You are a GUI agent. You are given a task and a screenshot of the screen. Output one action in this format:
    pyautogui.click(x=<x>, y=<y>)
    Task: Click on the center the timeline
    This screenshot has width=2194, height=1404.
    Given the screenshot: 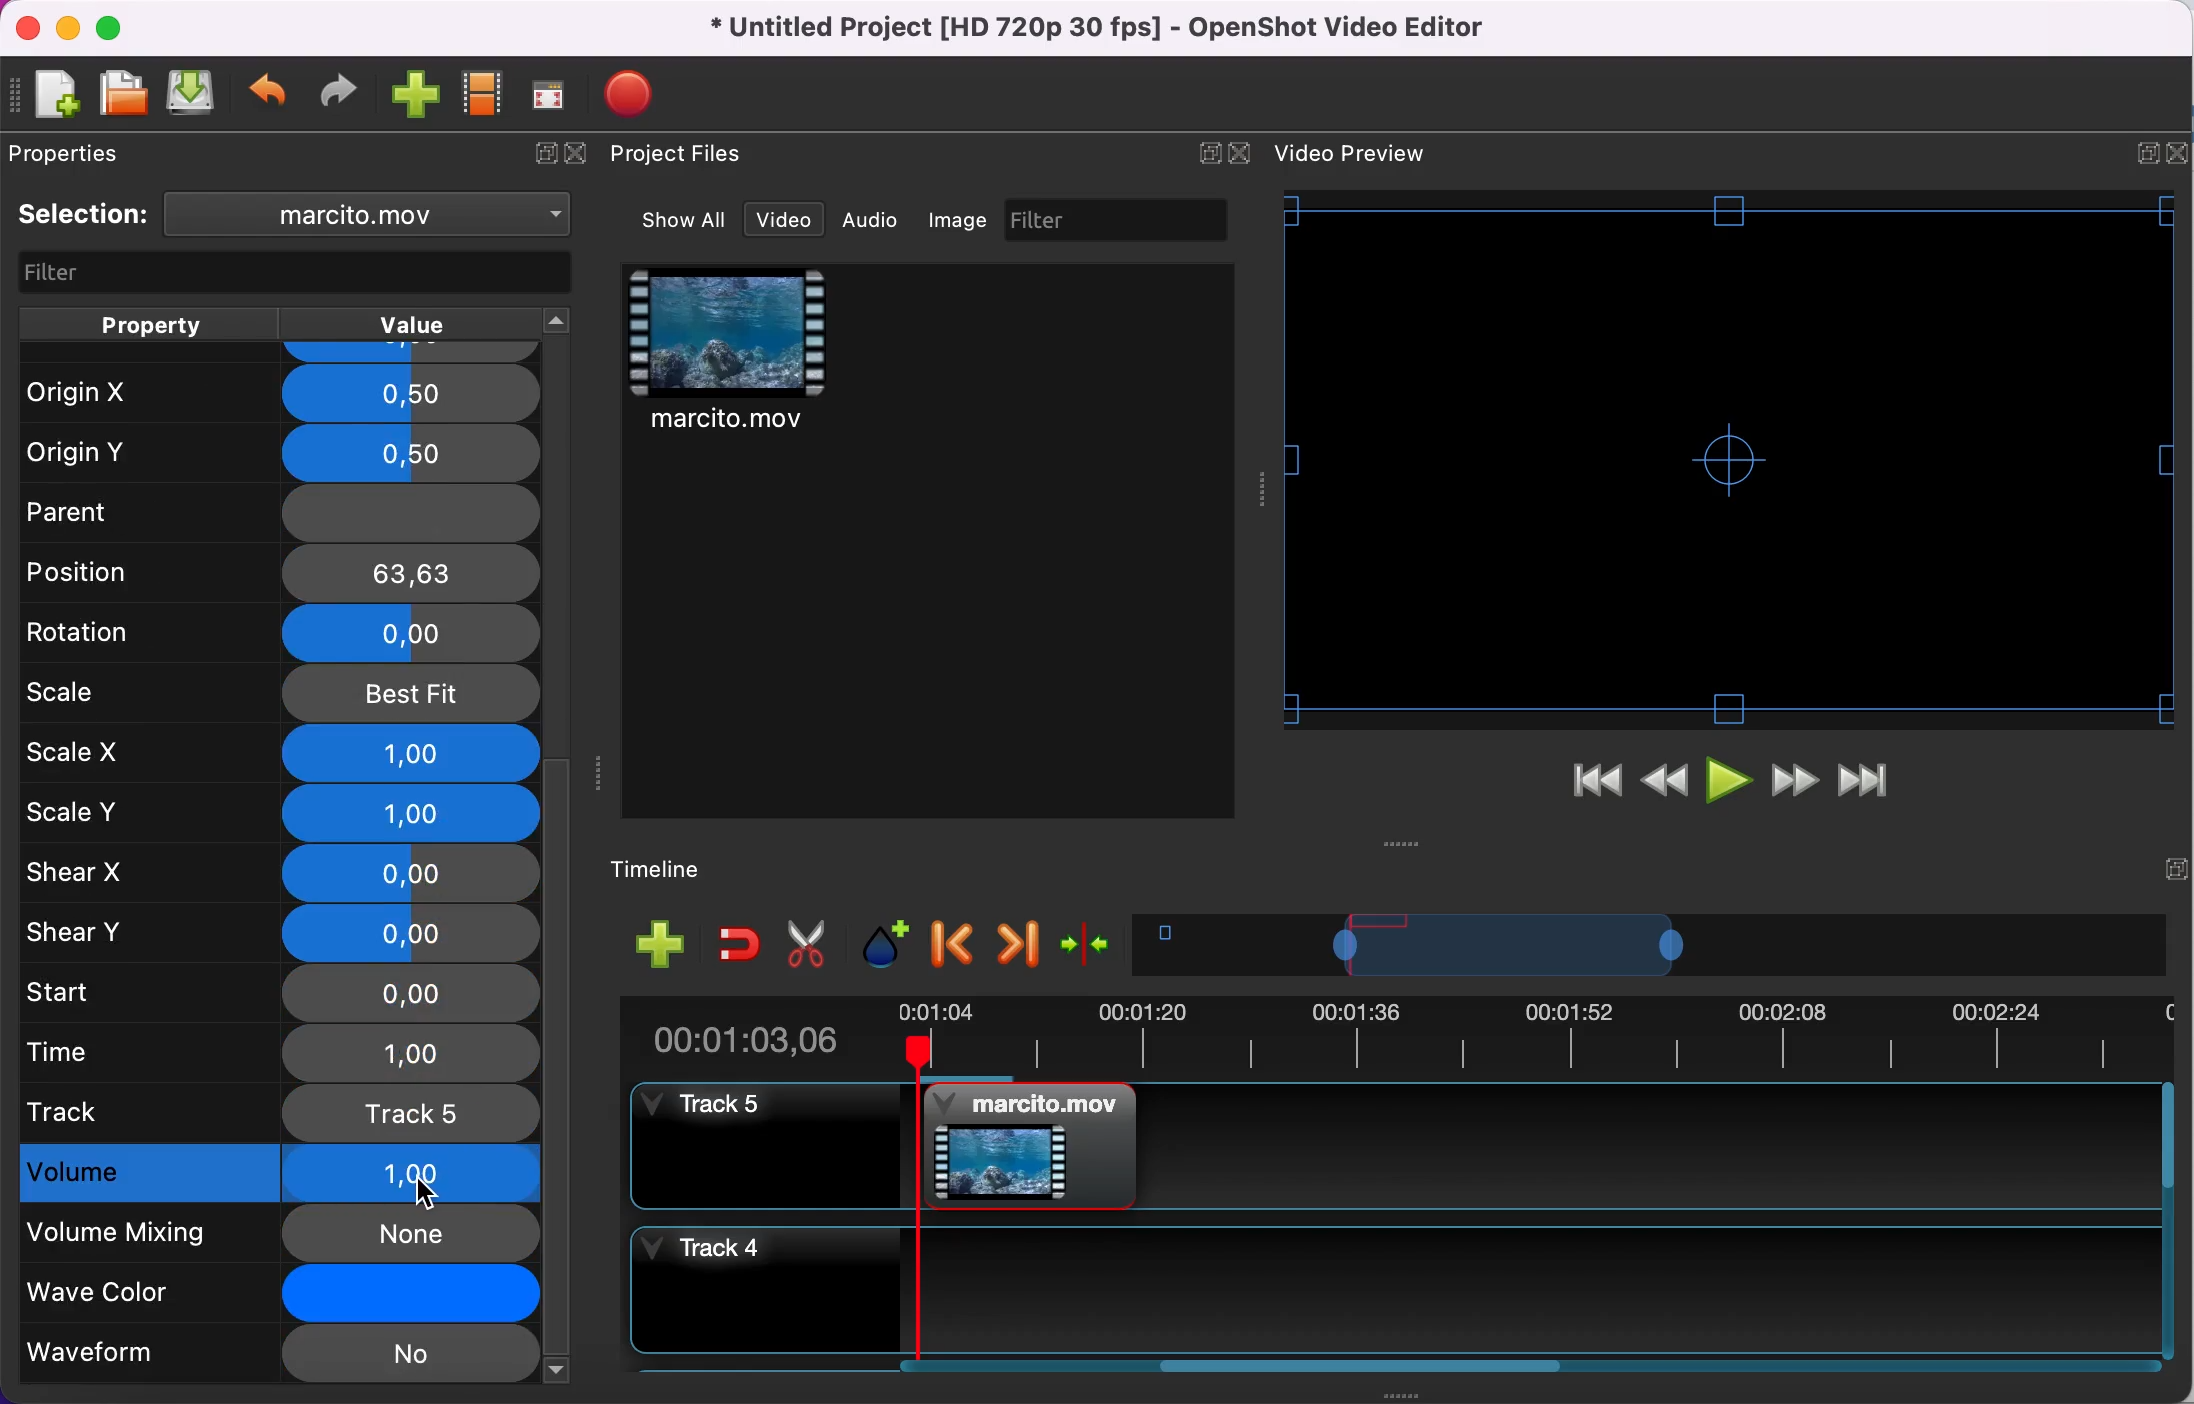 What is the action you would take?
    pyautogui.click(x=1090, y=942)
    